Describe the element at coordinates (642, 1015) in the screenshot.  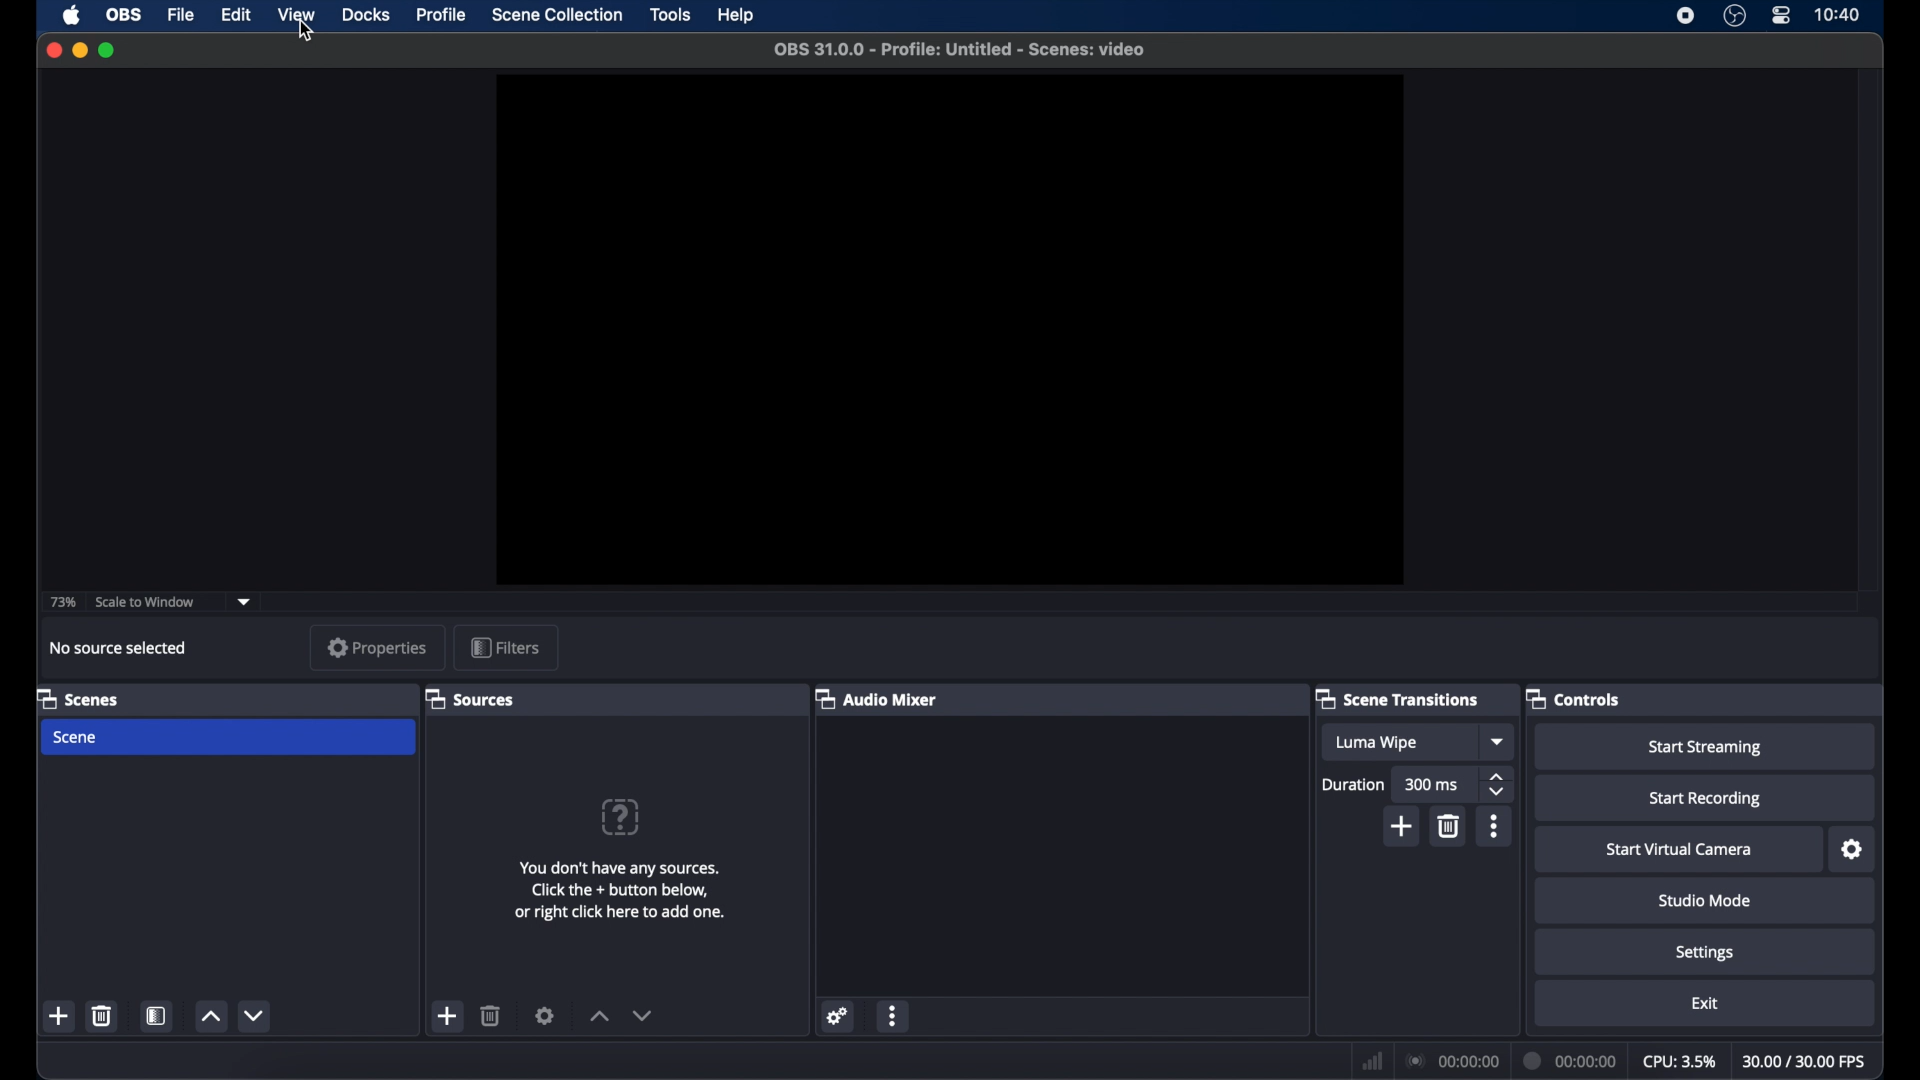
I see `decrement` at that location.